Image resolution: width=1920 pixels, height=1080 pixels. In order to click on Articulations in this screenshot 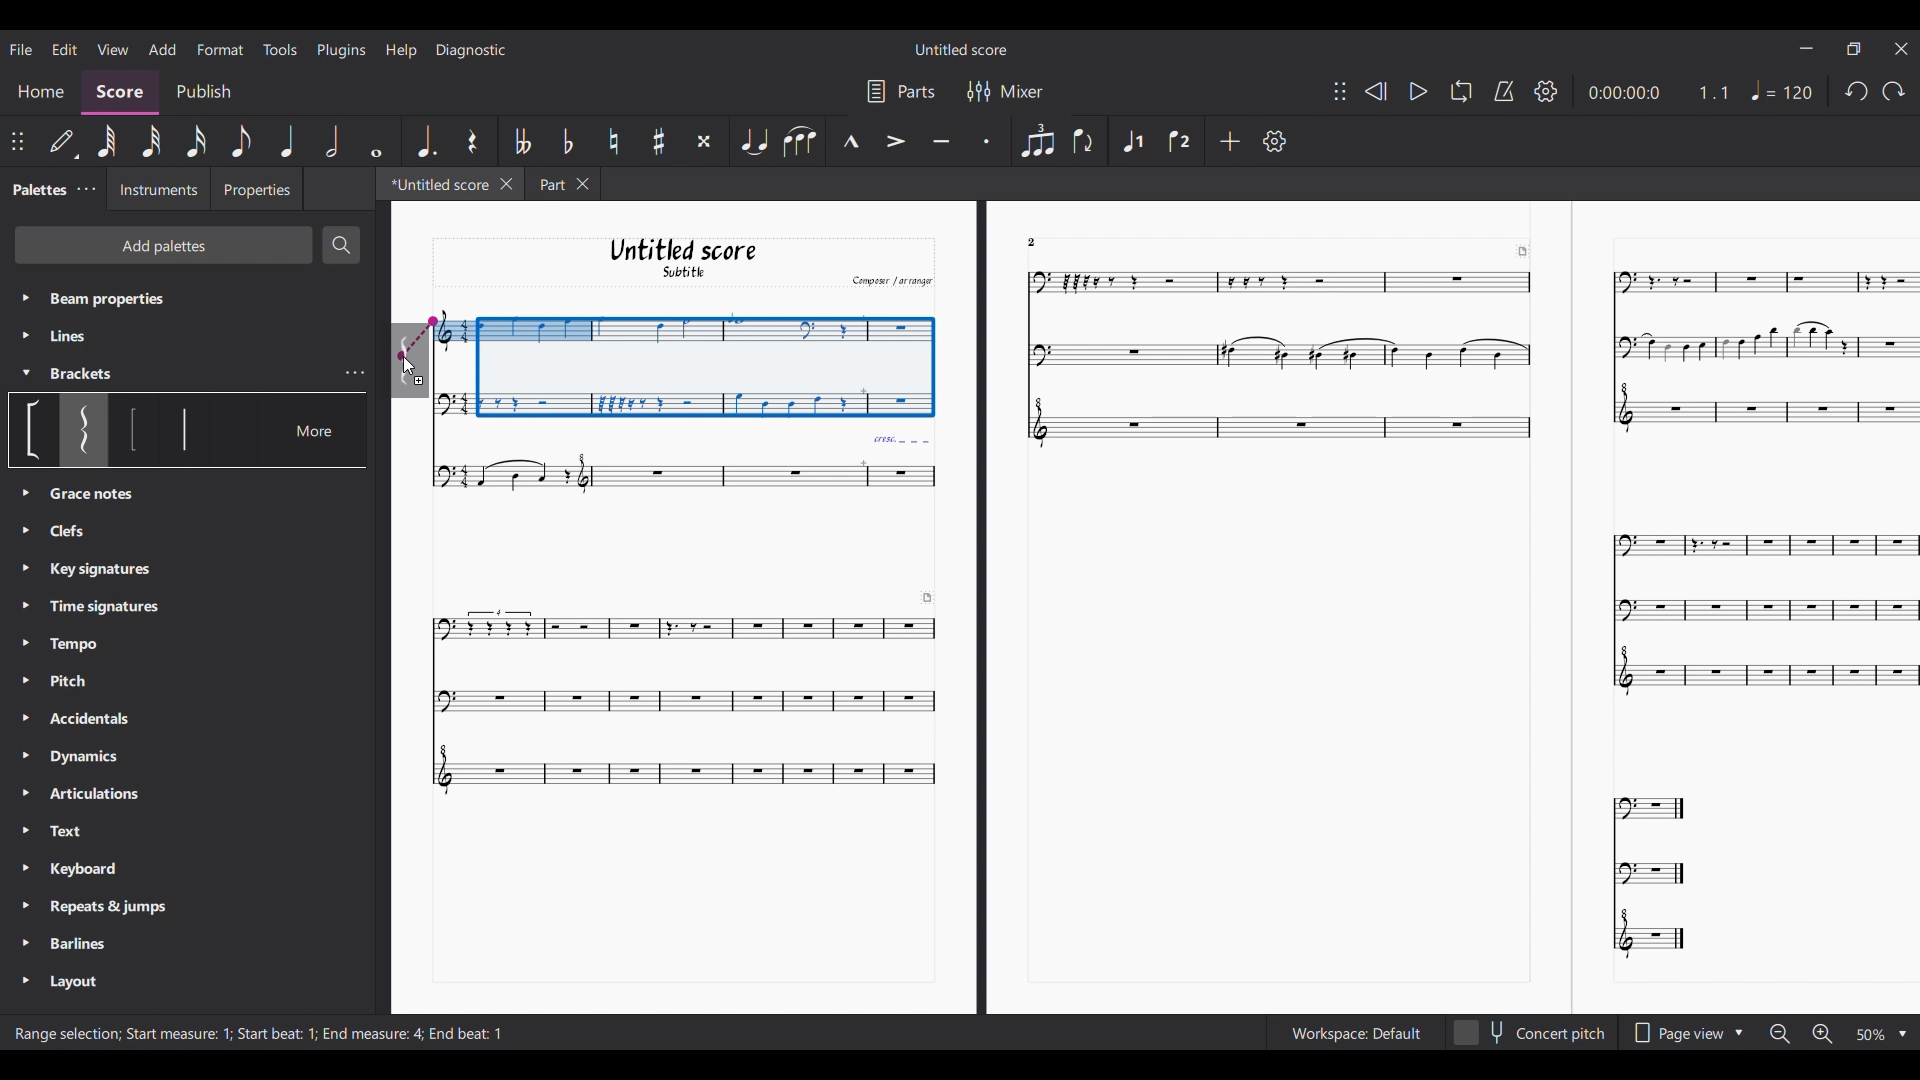, I will do `click(102, 791)`.